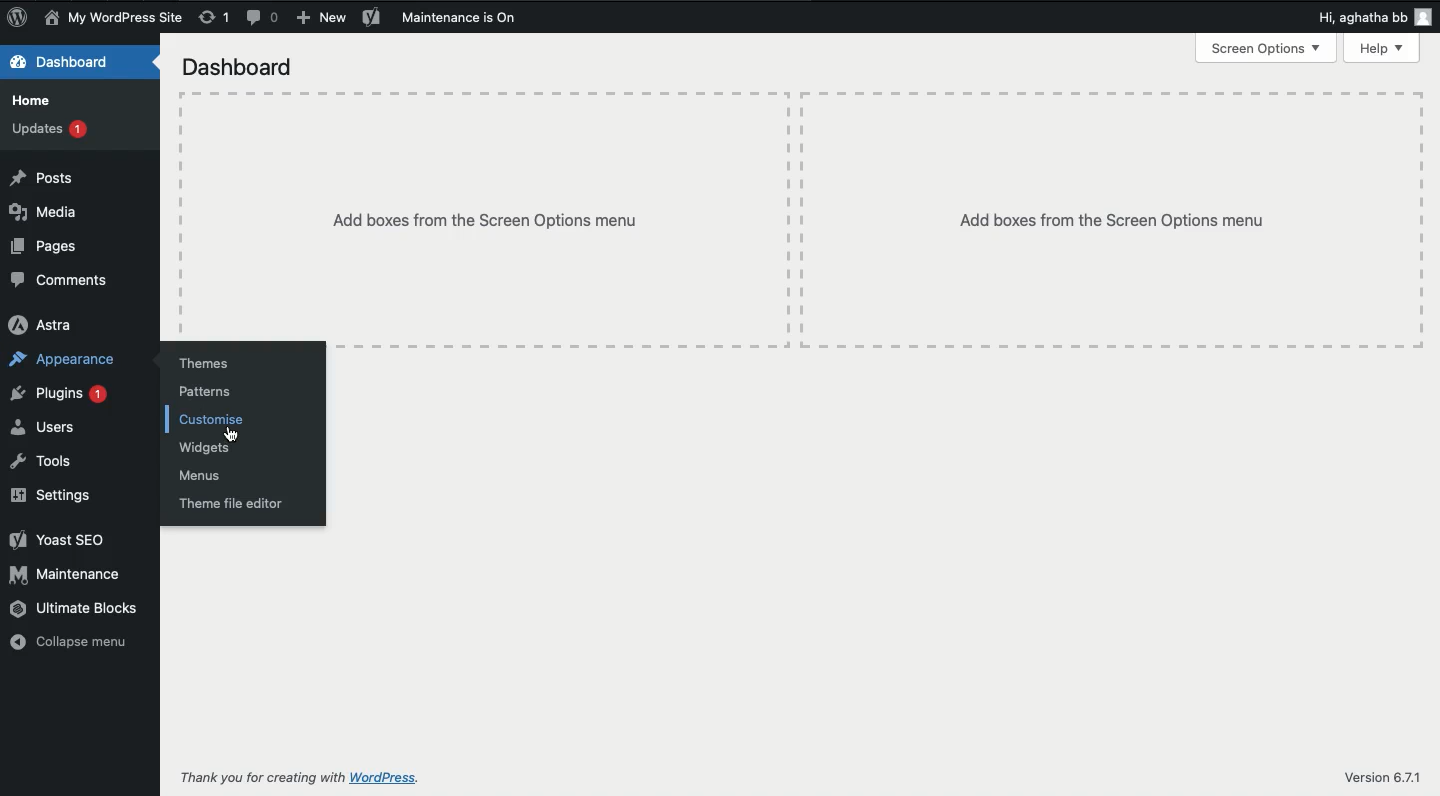  What do you see at coordinates (321, 18) in the screenshot?
I see `New` at bounding box center [321, 18].